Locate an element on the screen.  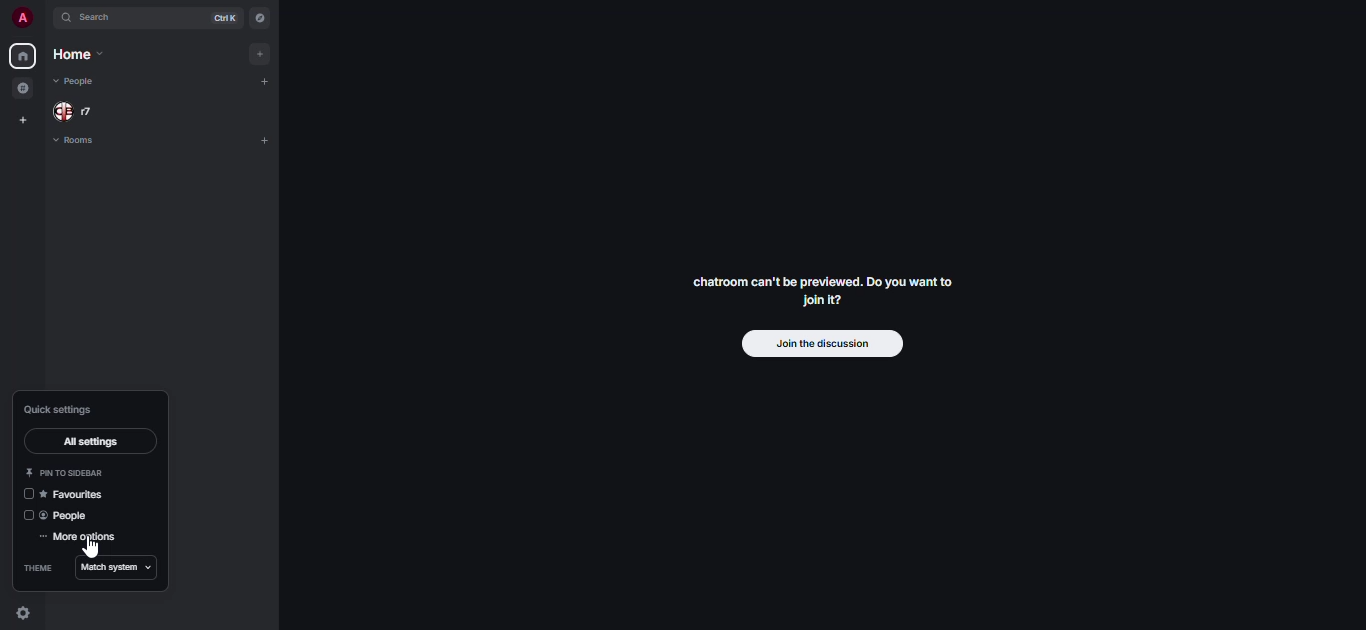
more options is located at coordinates (80, 538).